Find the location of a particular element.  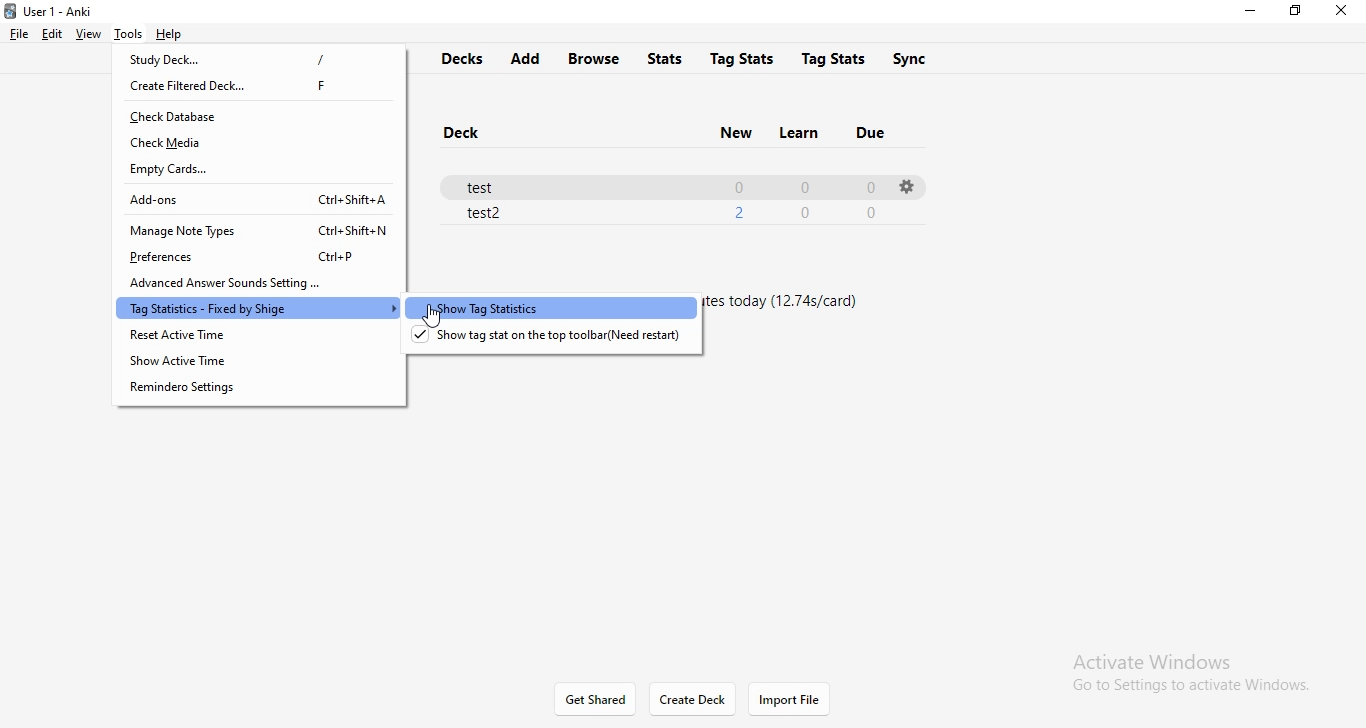

learn is located at coordinates (800, 135).